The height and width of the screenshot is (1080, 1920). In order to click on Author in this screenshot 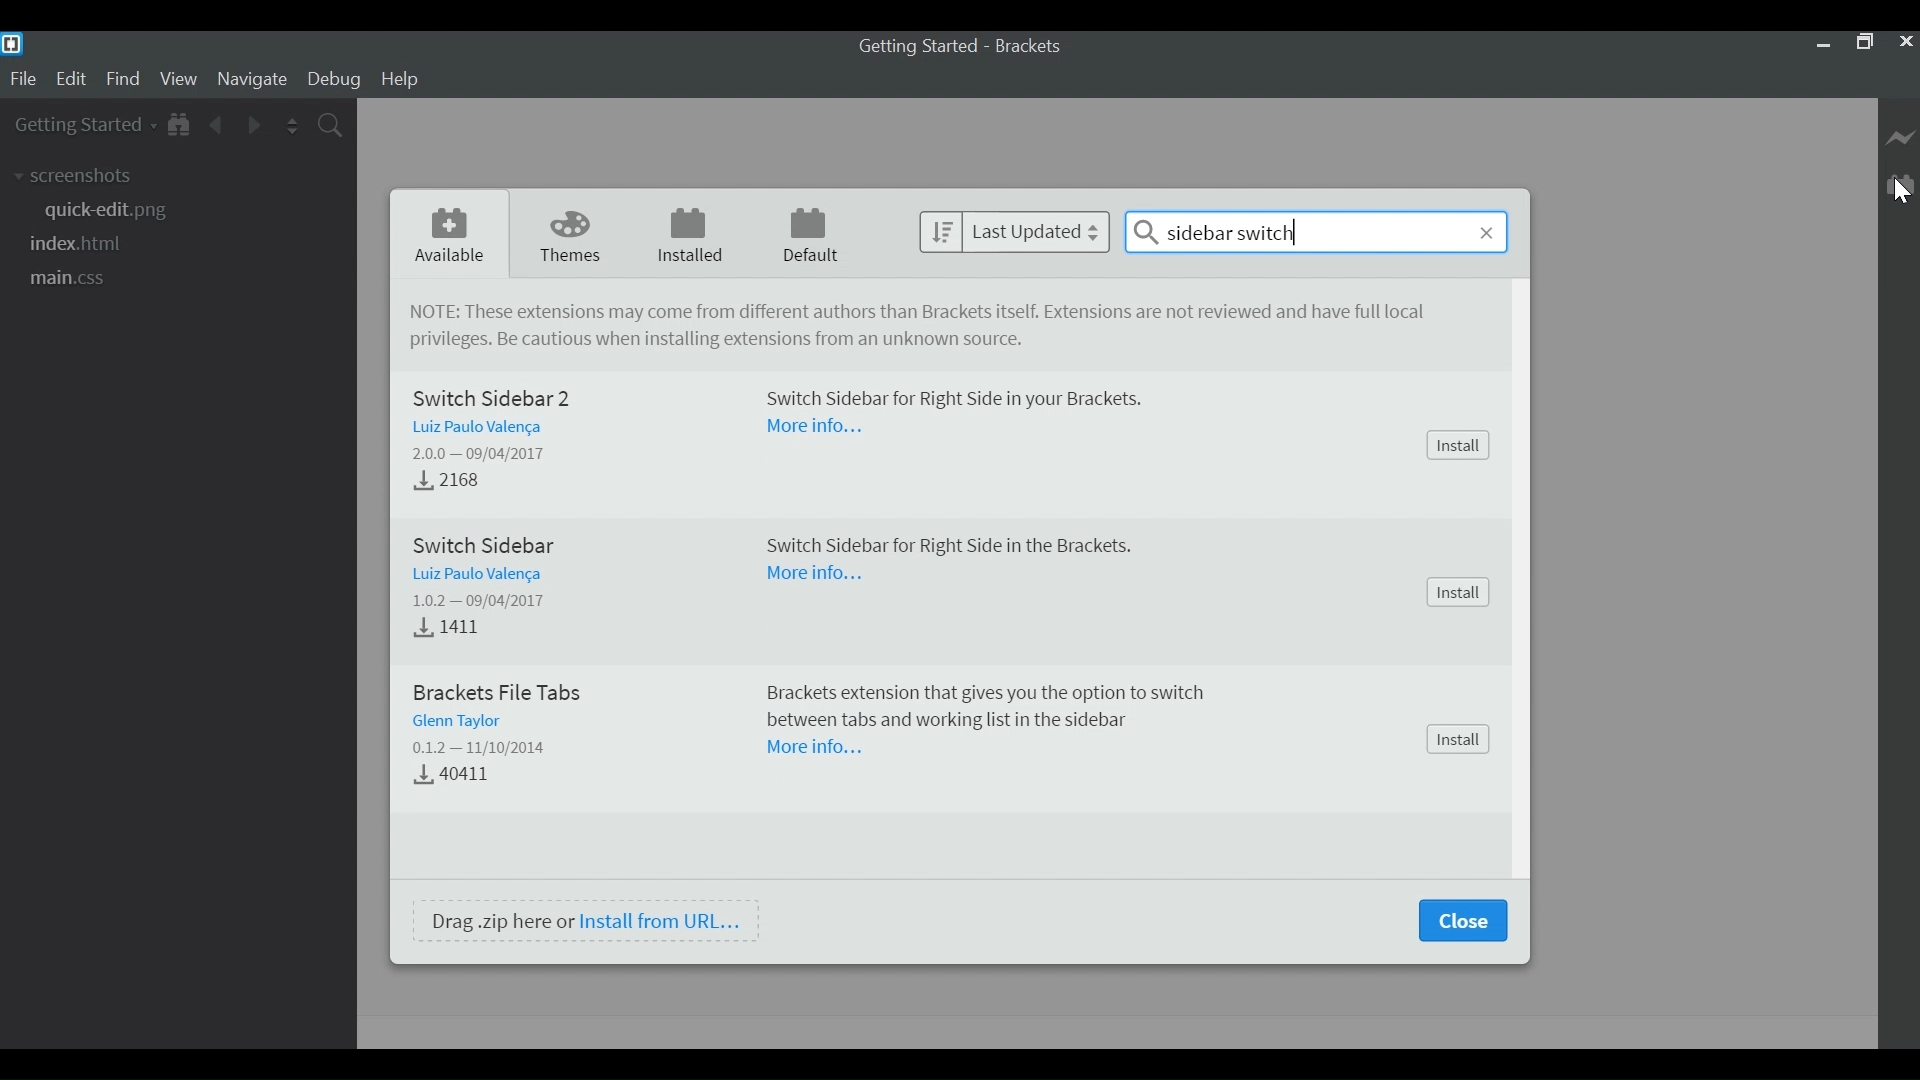, I will do `click(472, 722)`.